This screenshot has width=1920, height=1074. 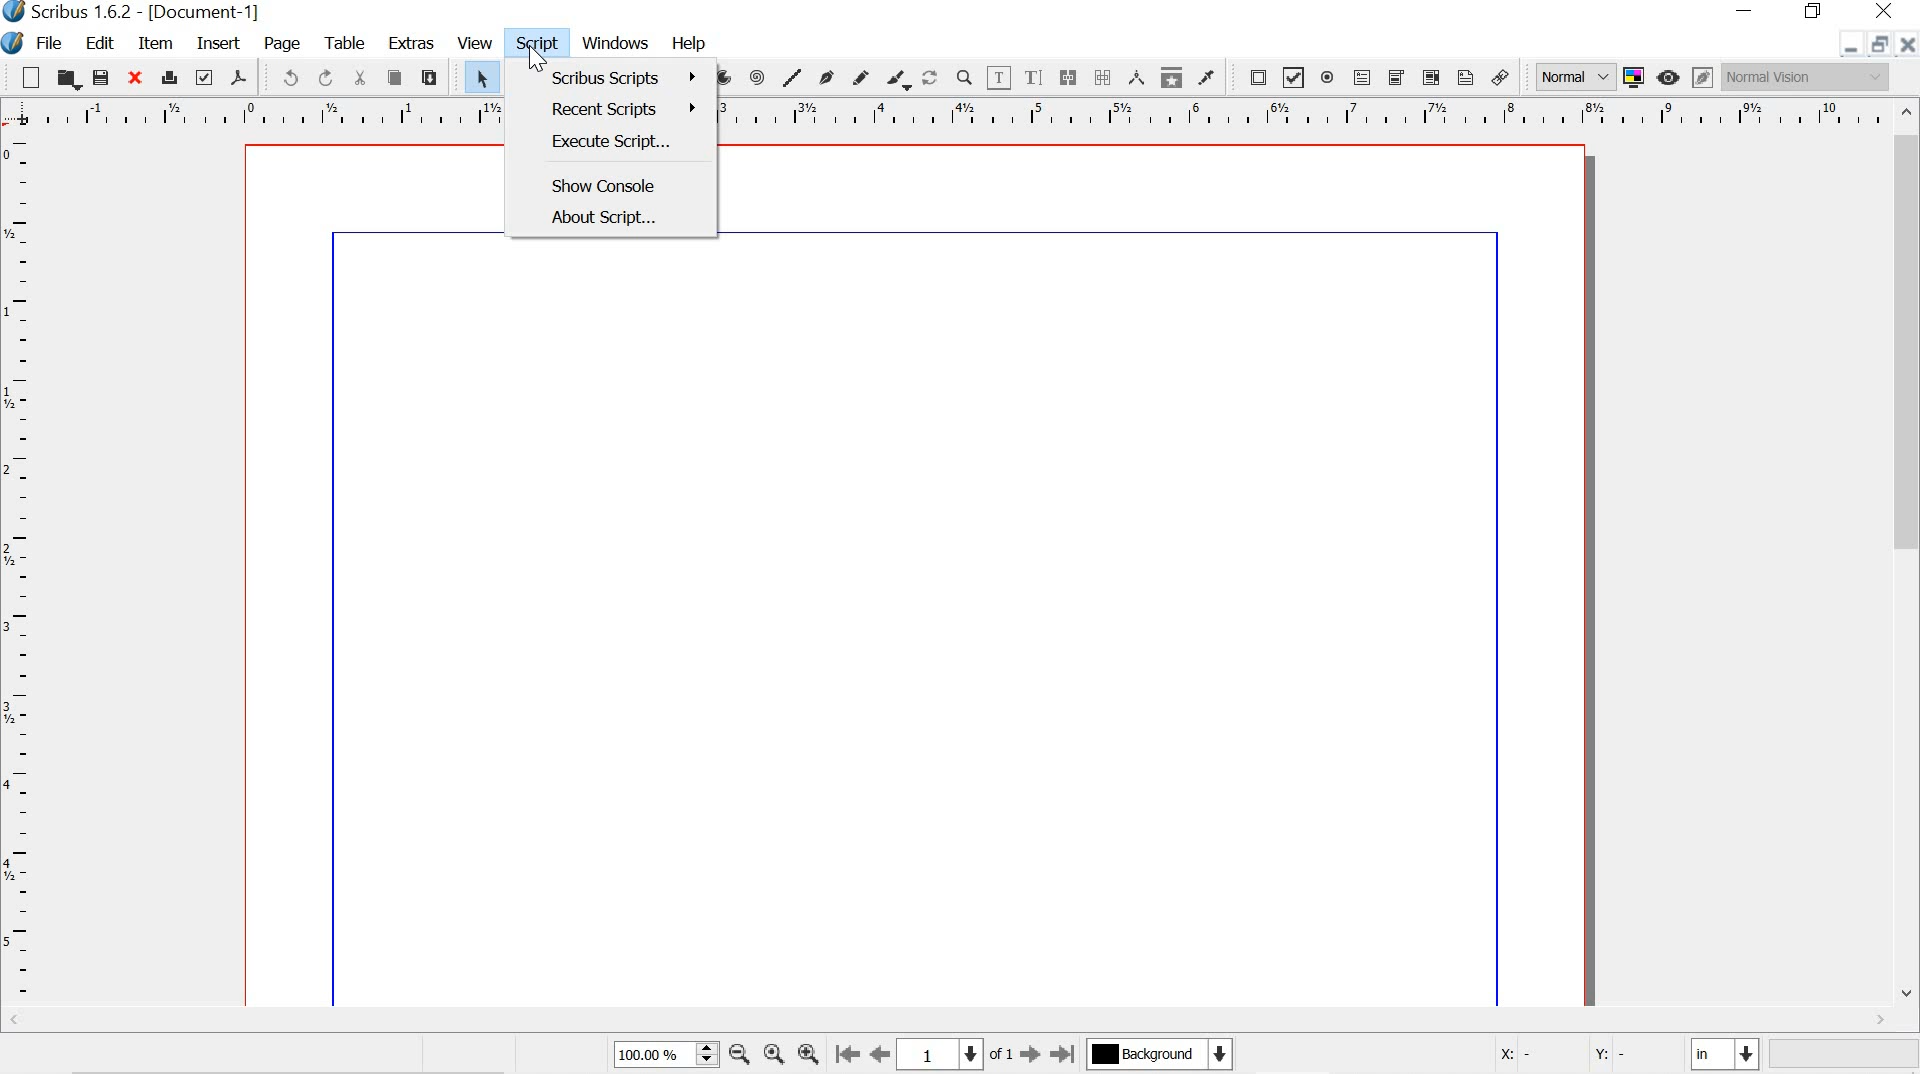 What do you see at coordinates (622, 144) in the screenshot?
I see `execute script` at bounding box center [622, 144].